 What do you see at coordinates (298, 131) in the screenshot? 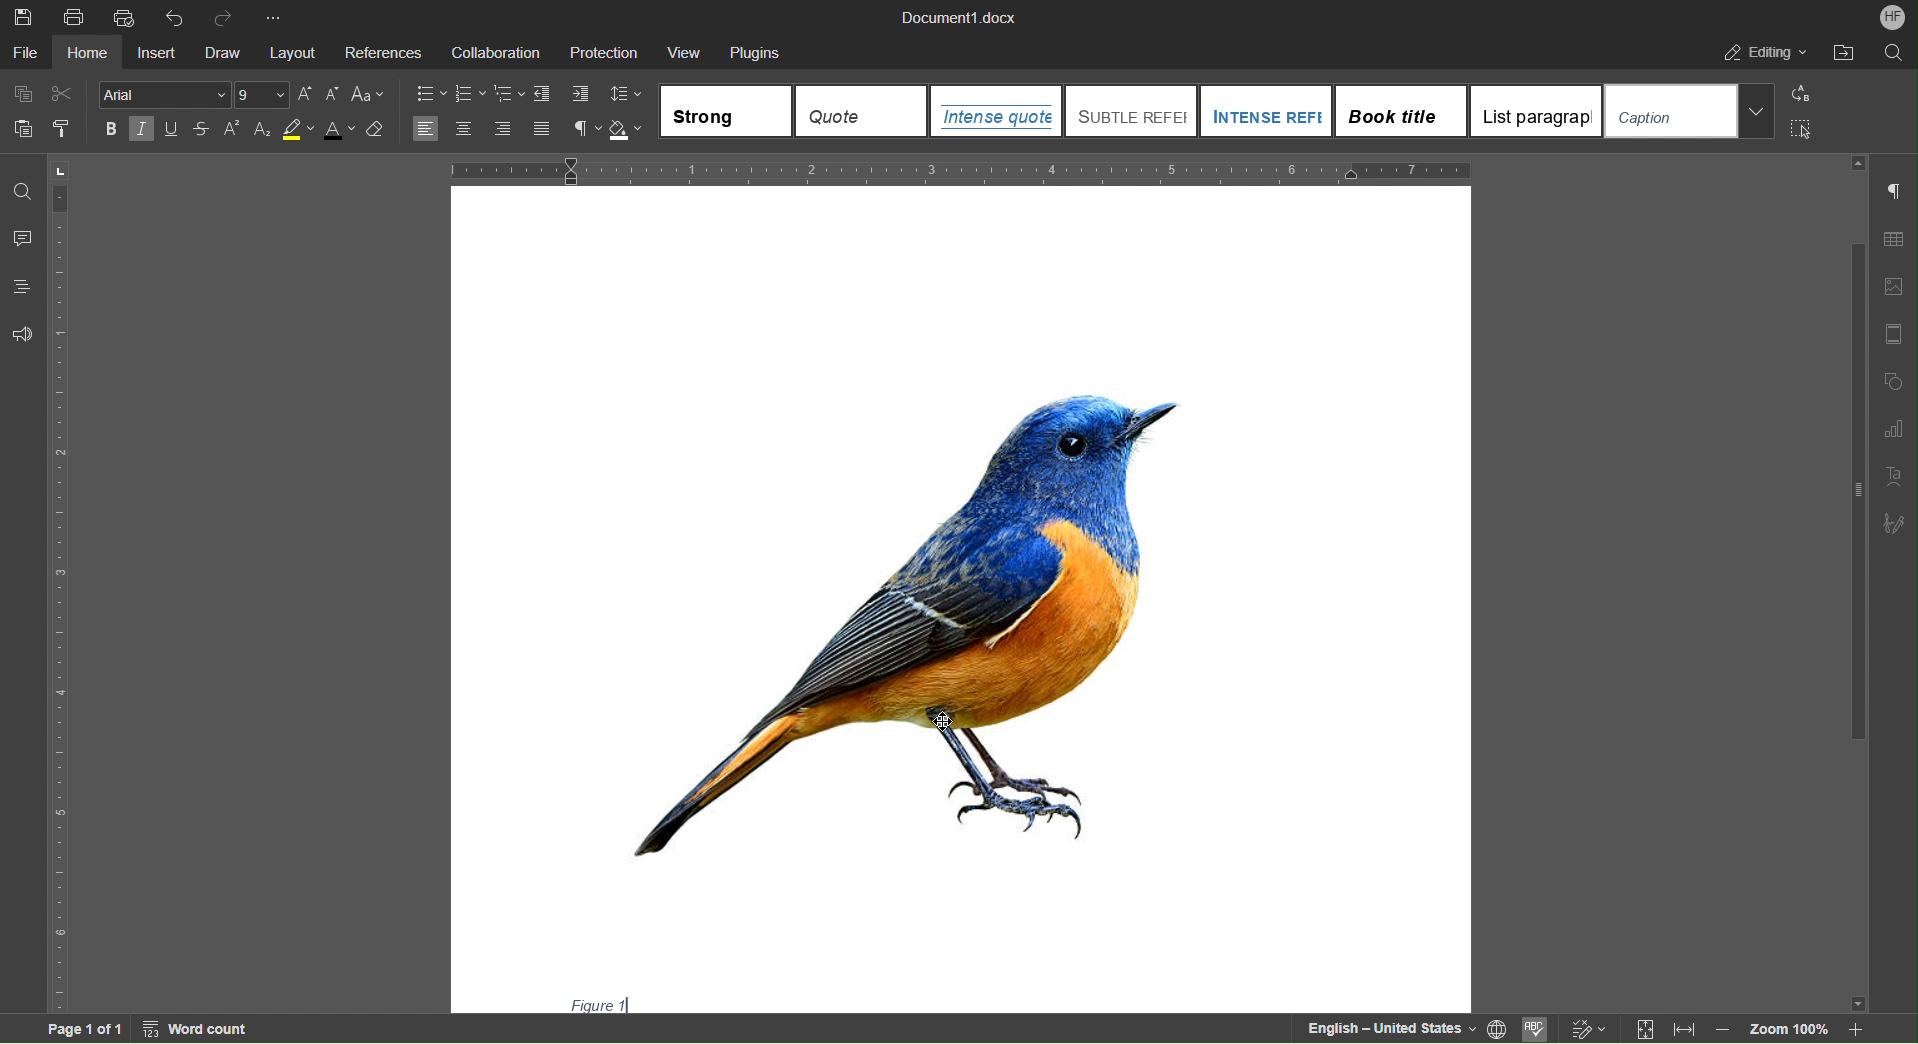
I see `Highlight` at bounding box center [298, 131].